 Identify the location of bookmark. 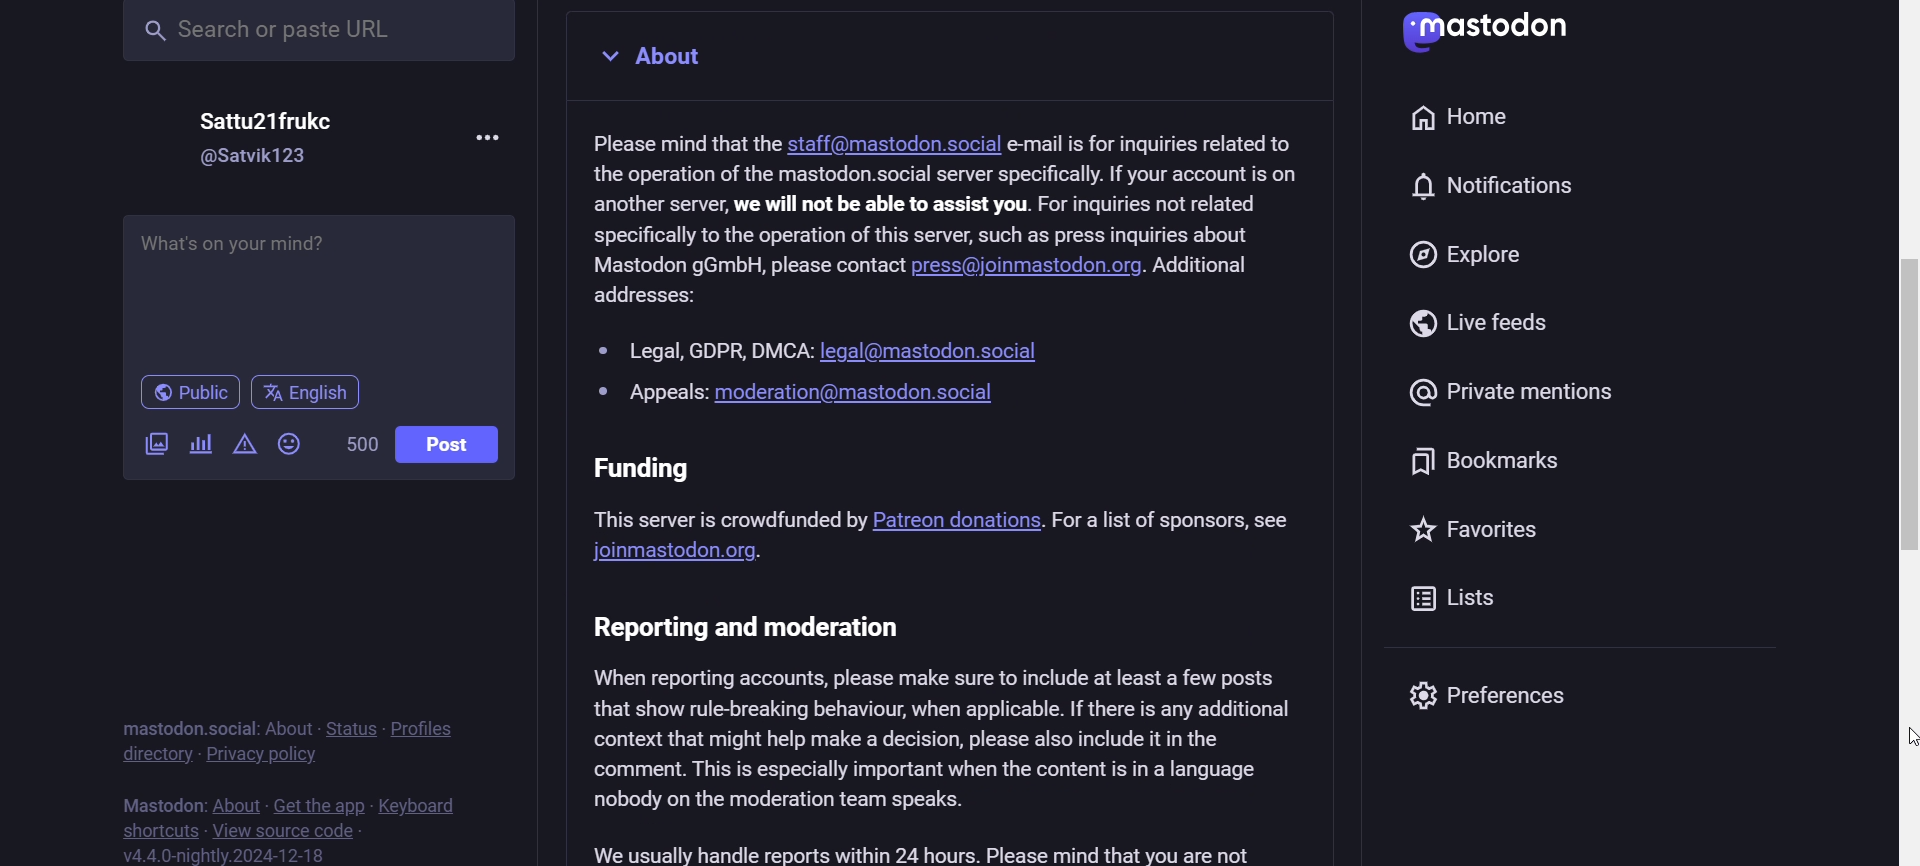
(1495, 465).